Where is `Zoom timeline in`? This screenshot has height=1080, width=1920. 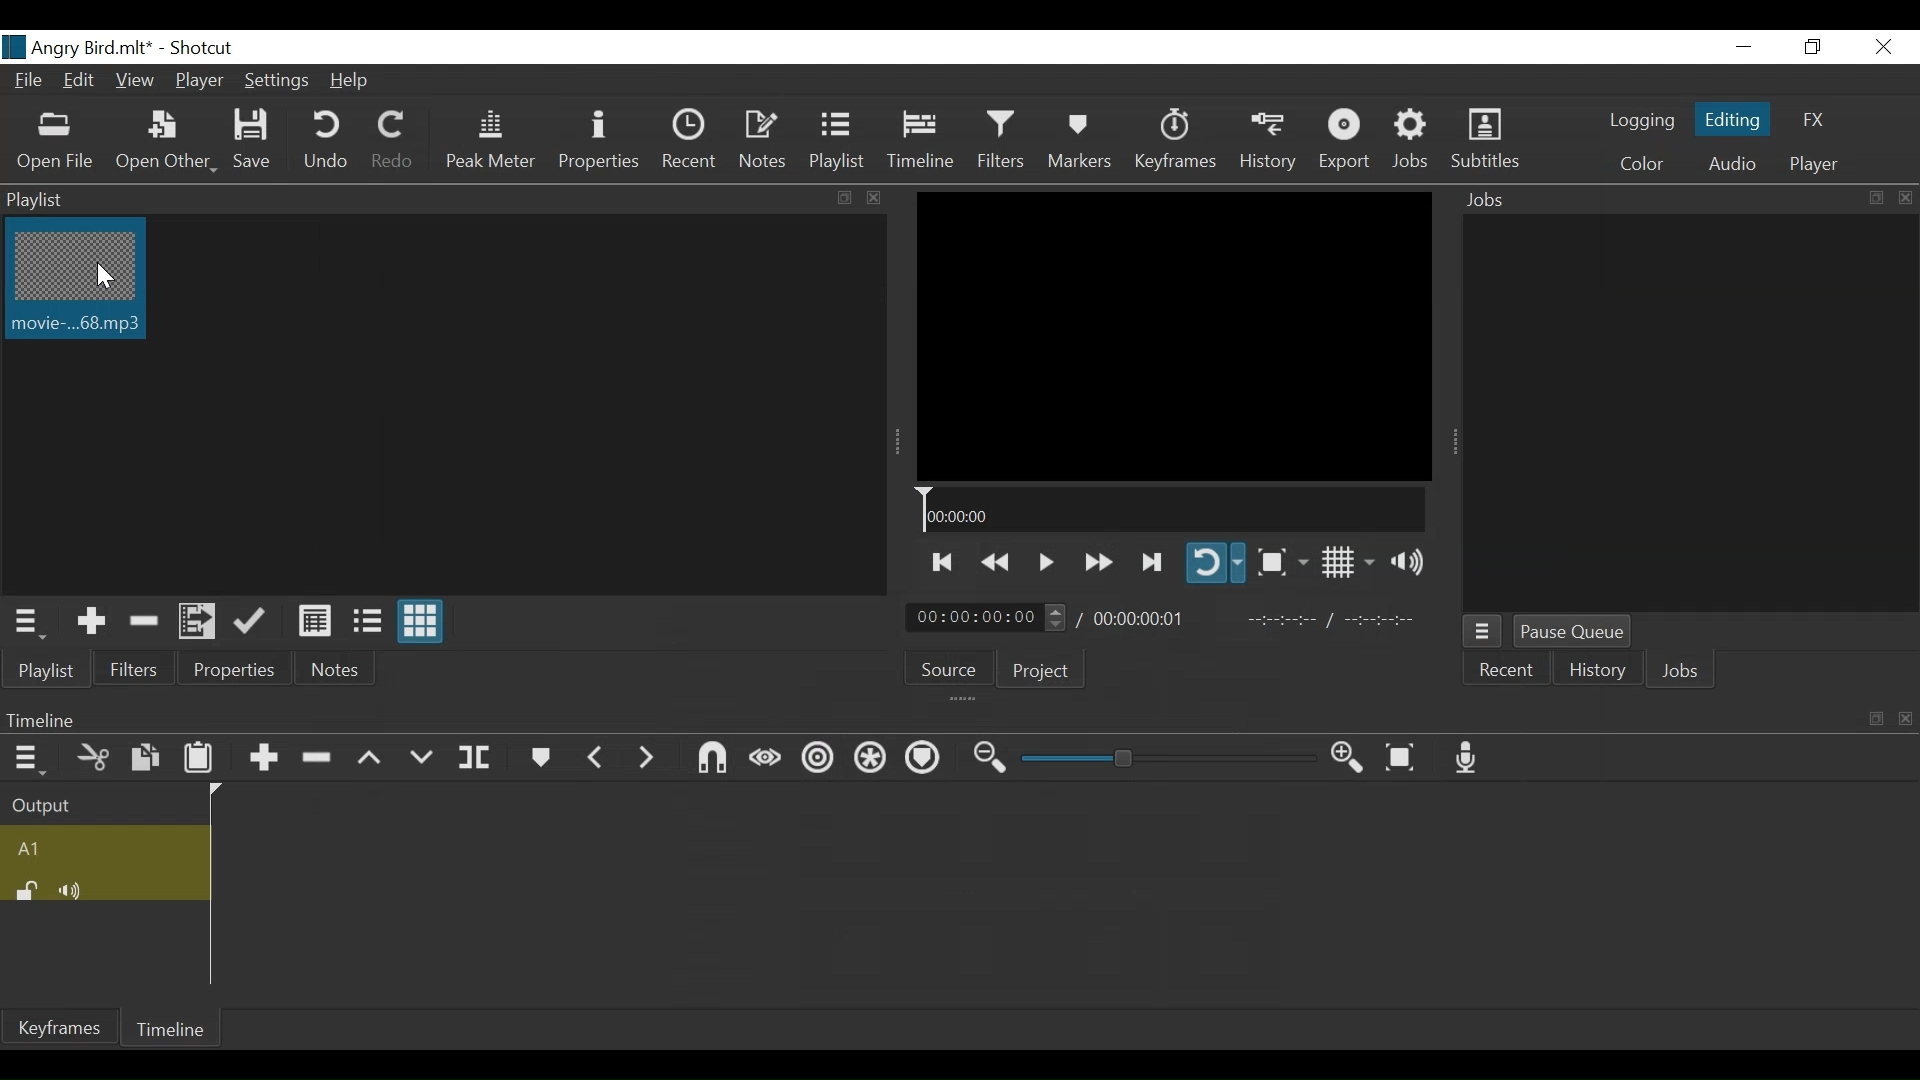
Zoom timeline in is located at coordinates (1351, 758).